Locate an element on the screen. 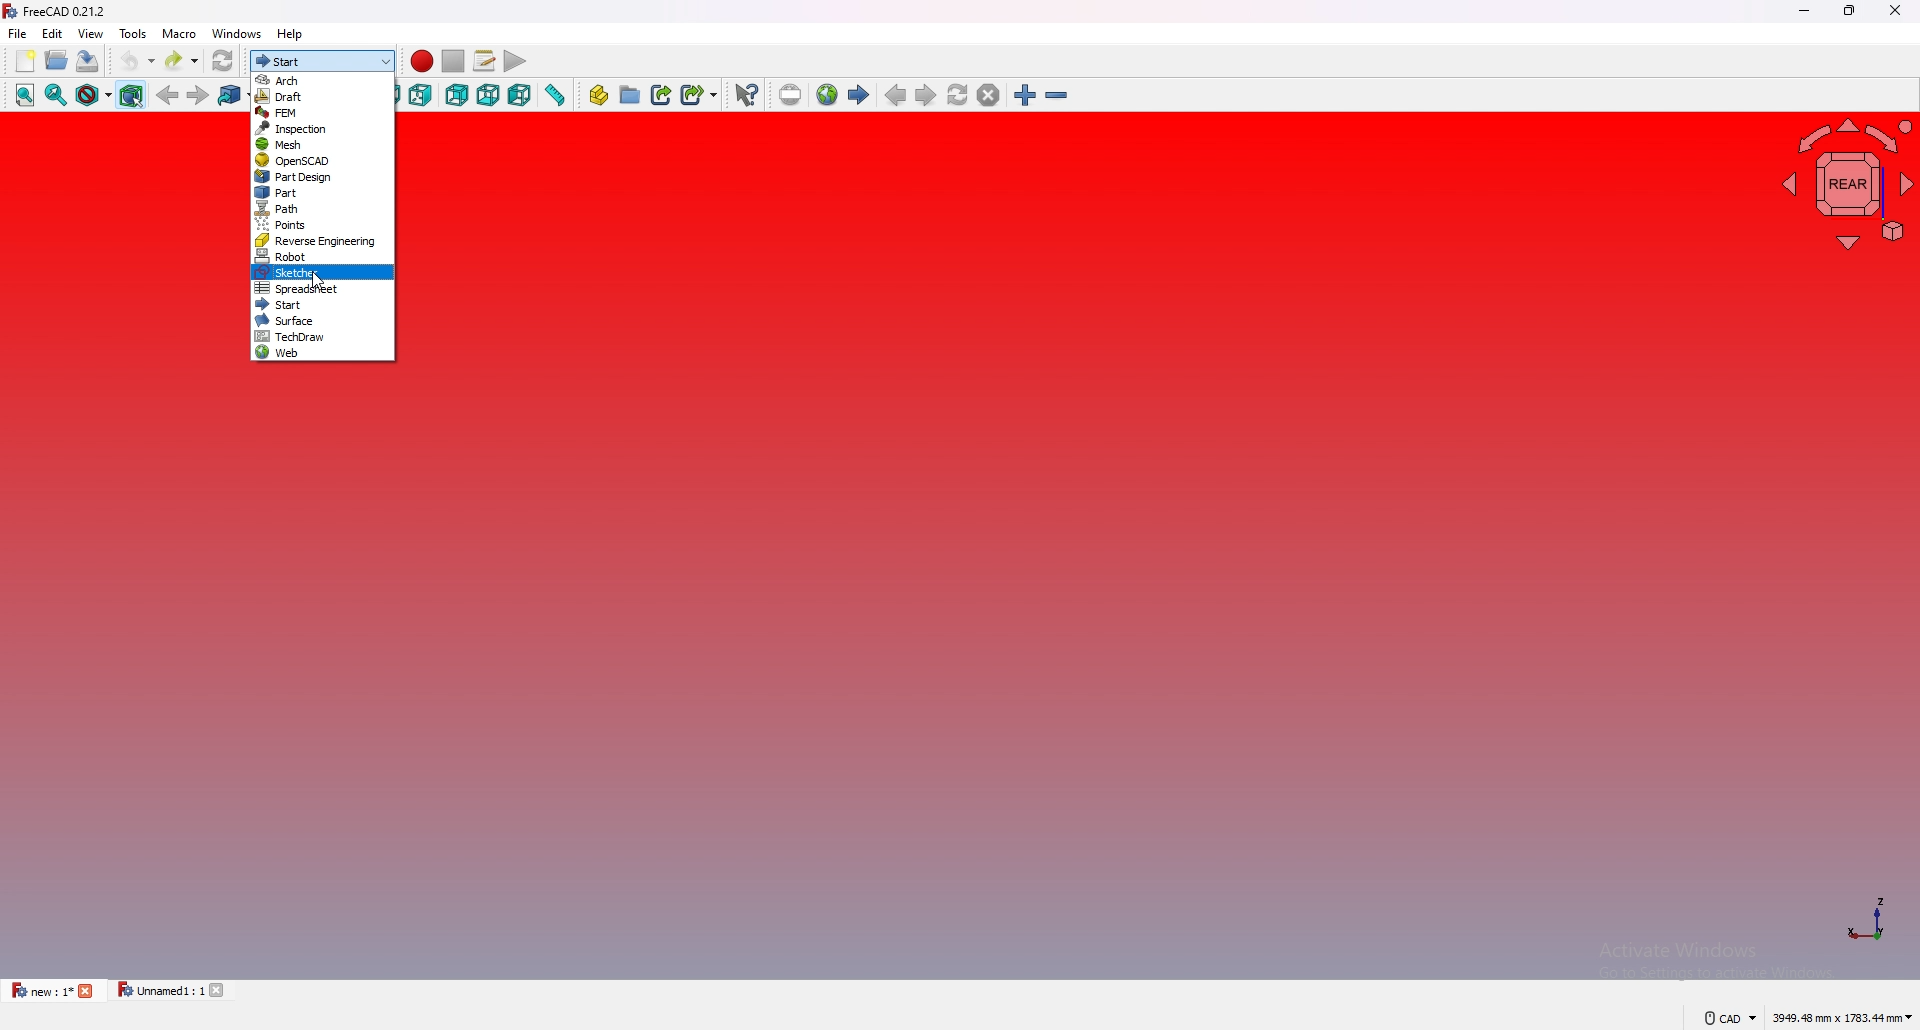  bottom is located at coordinates (489, 95).